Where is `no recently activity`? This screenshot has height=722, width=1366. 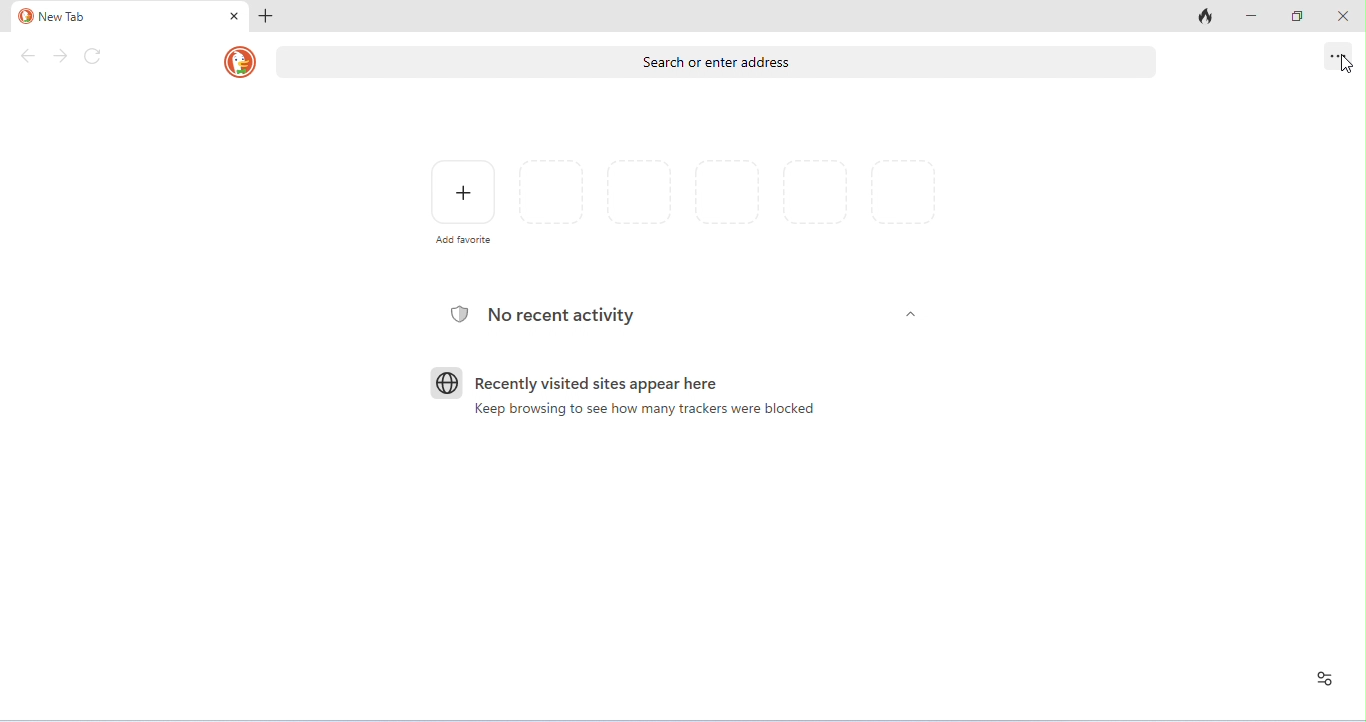
no recently activity is located at coordinates (545, 317).